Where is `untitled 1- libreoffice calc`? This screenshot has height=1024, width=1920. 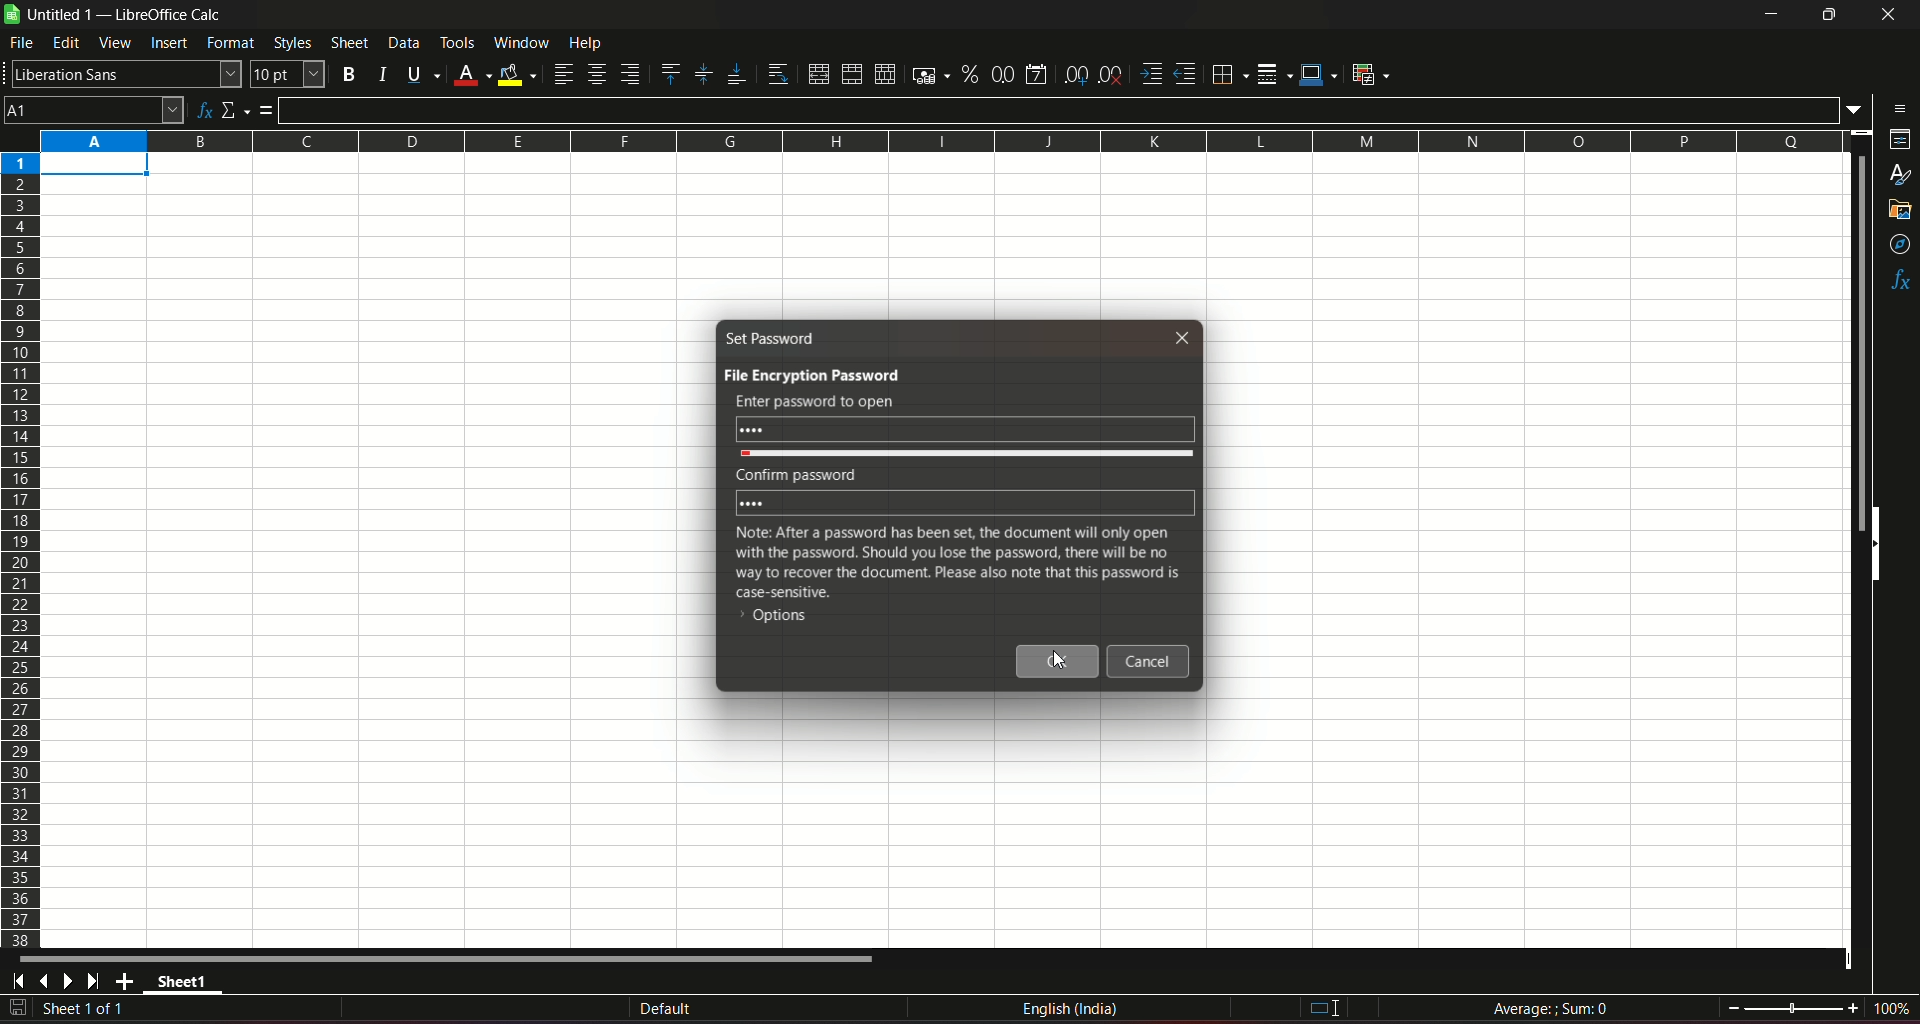
untitled 1- libreoffice calc is located at coordinates (128, 16).